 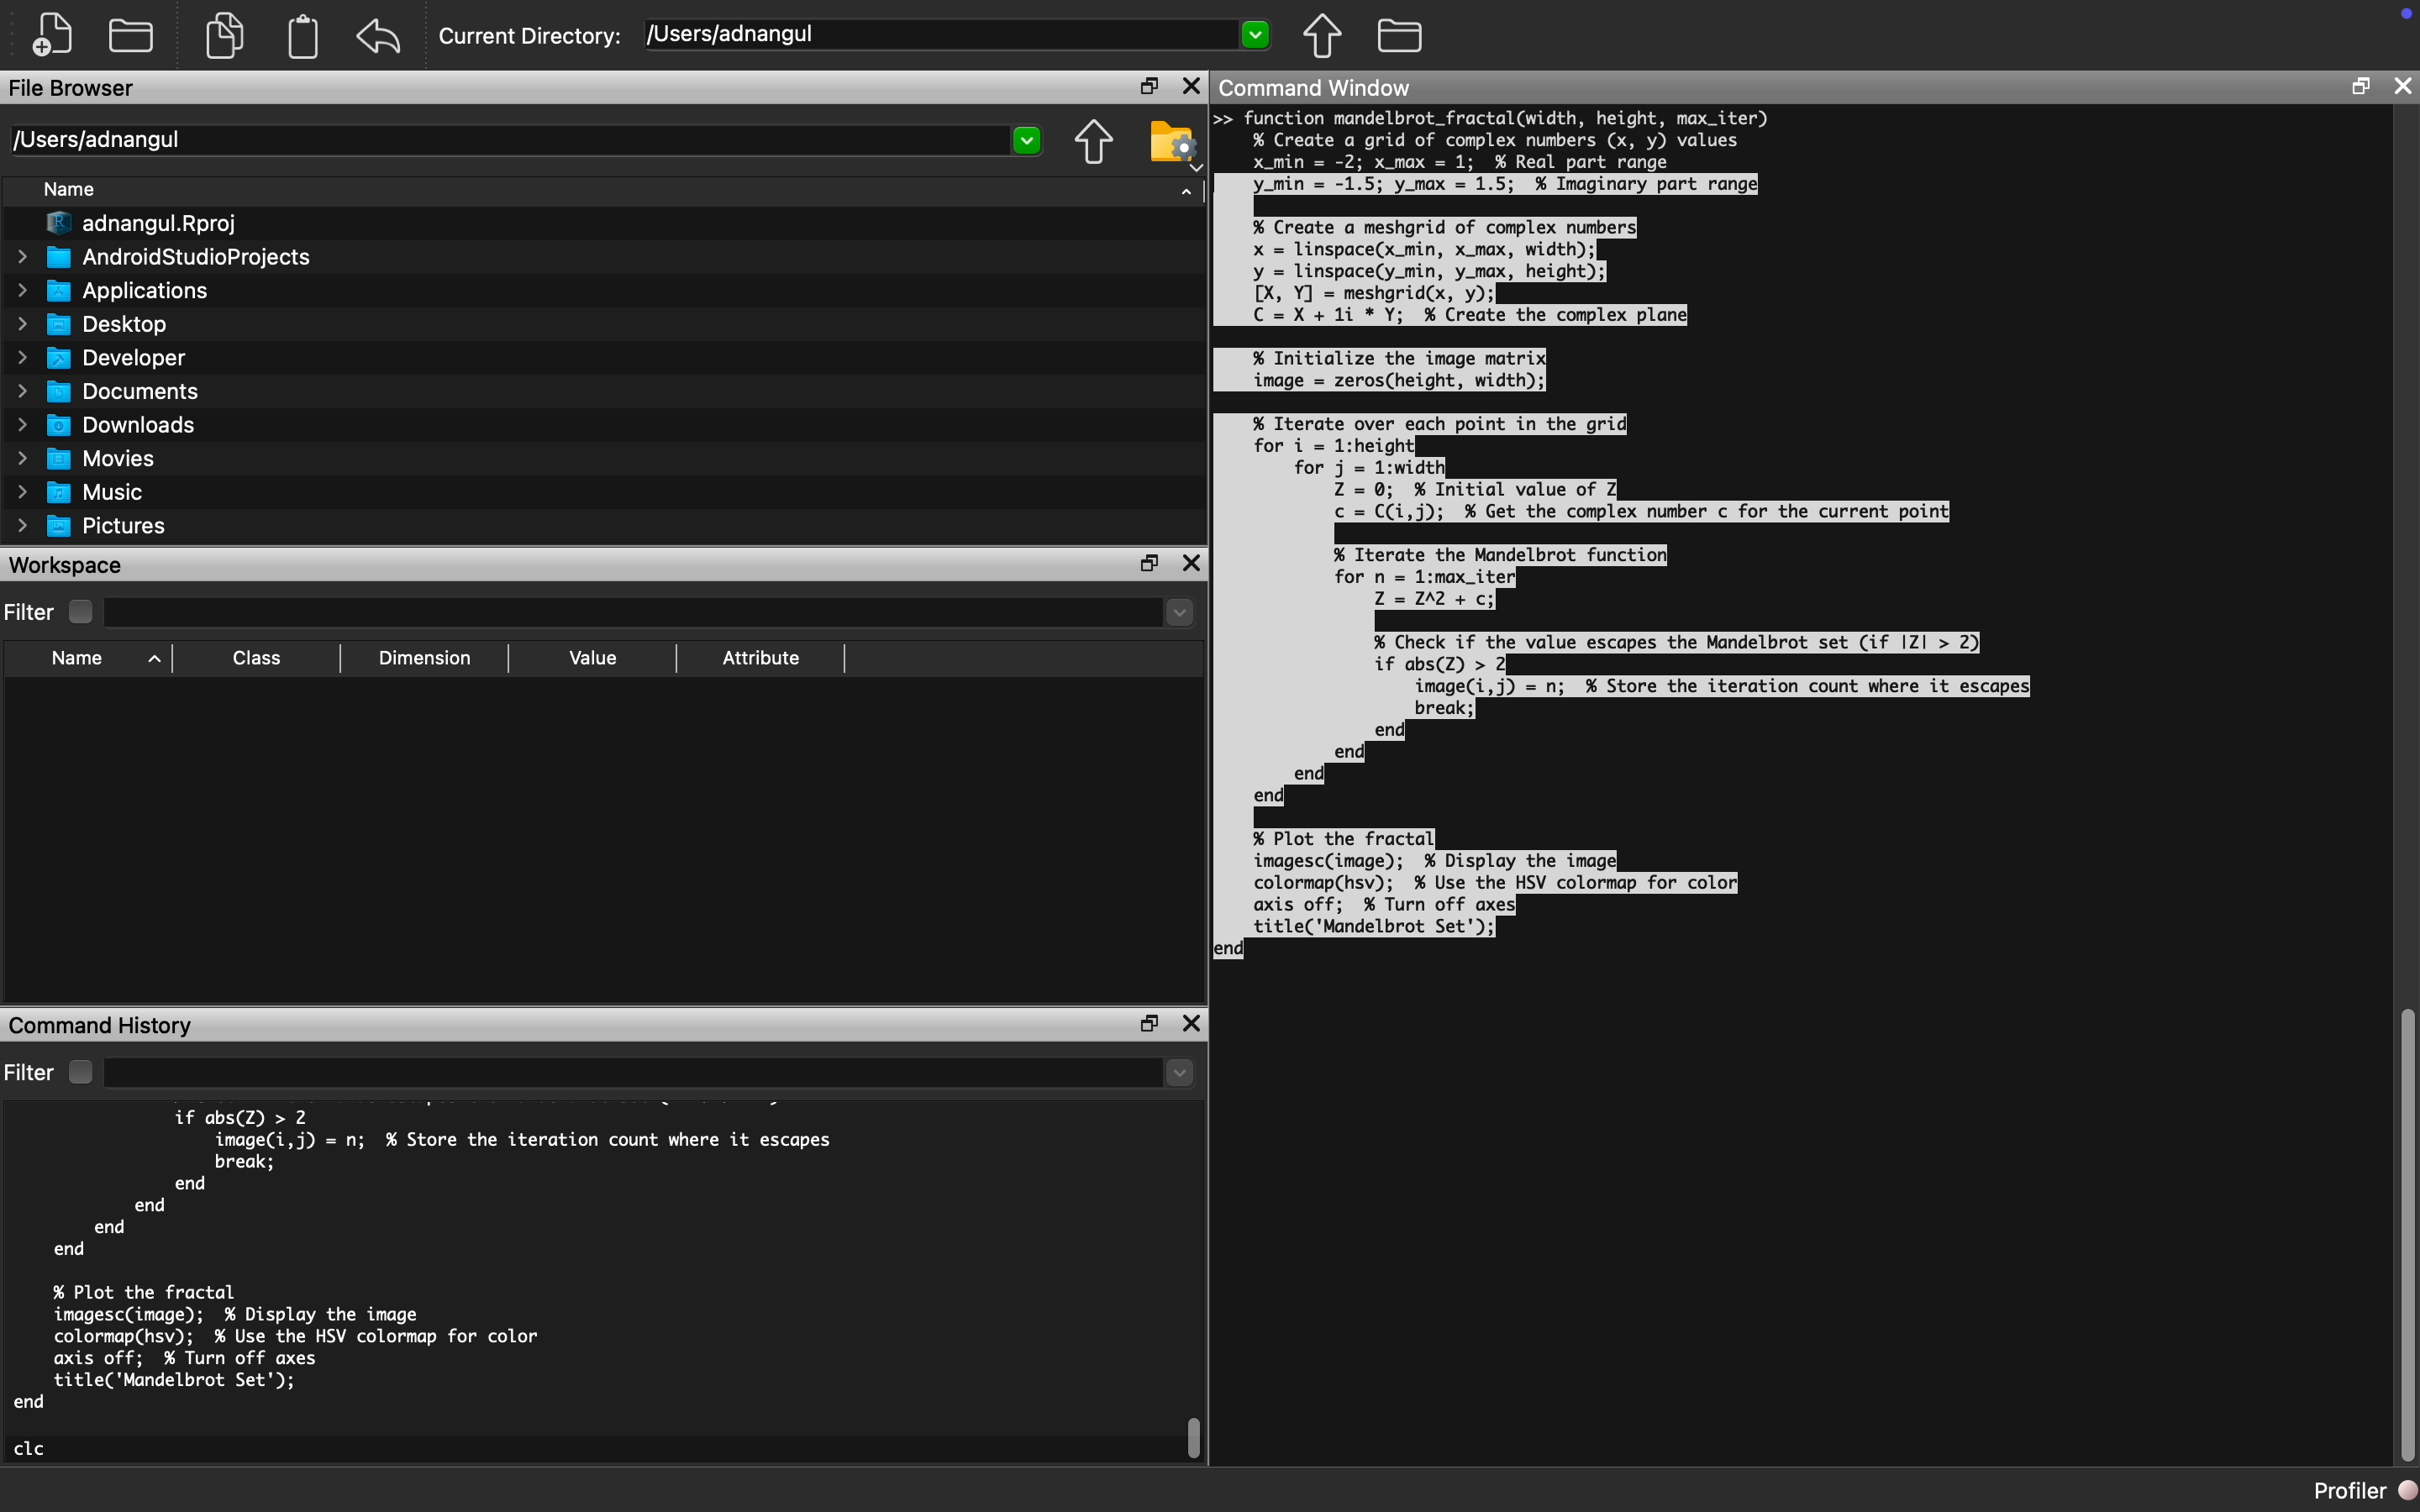 I want to click on Applications, so click(x=109, y=291).